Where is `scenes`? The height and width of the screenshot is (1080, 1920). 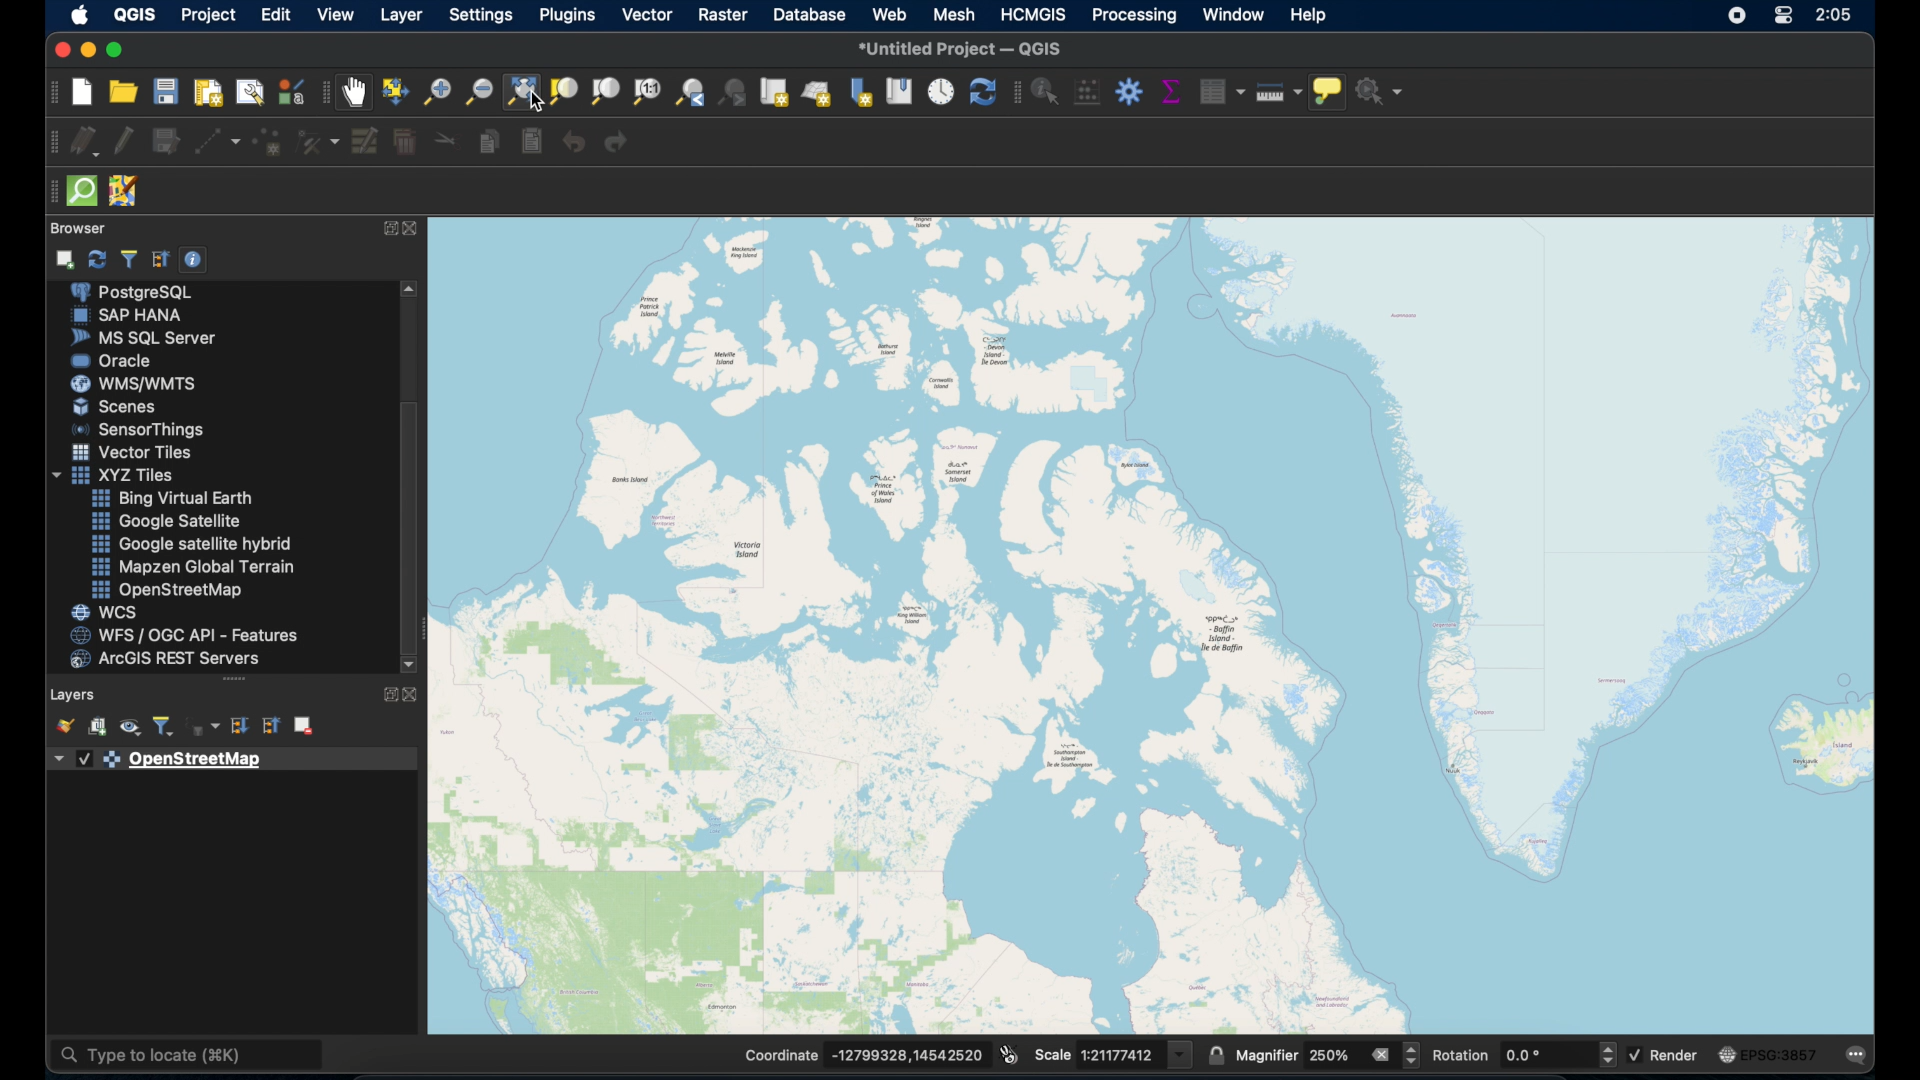
scenes is located at coordinates (118, 407).